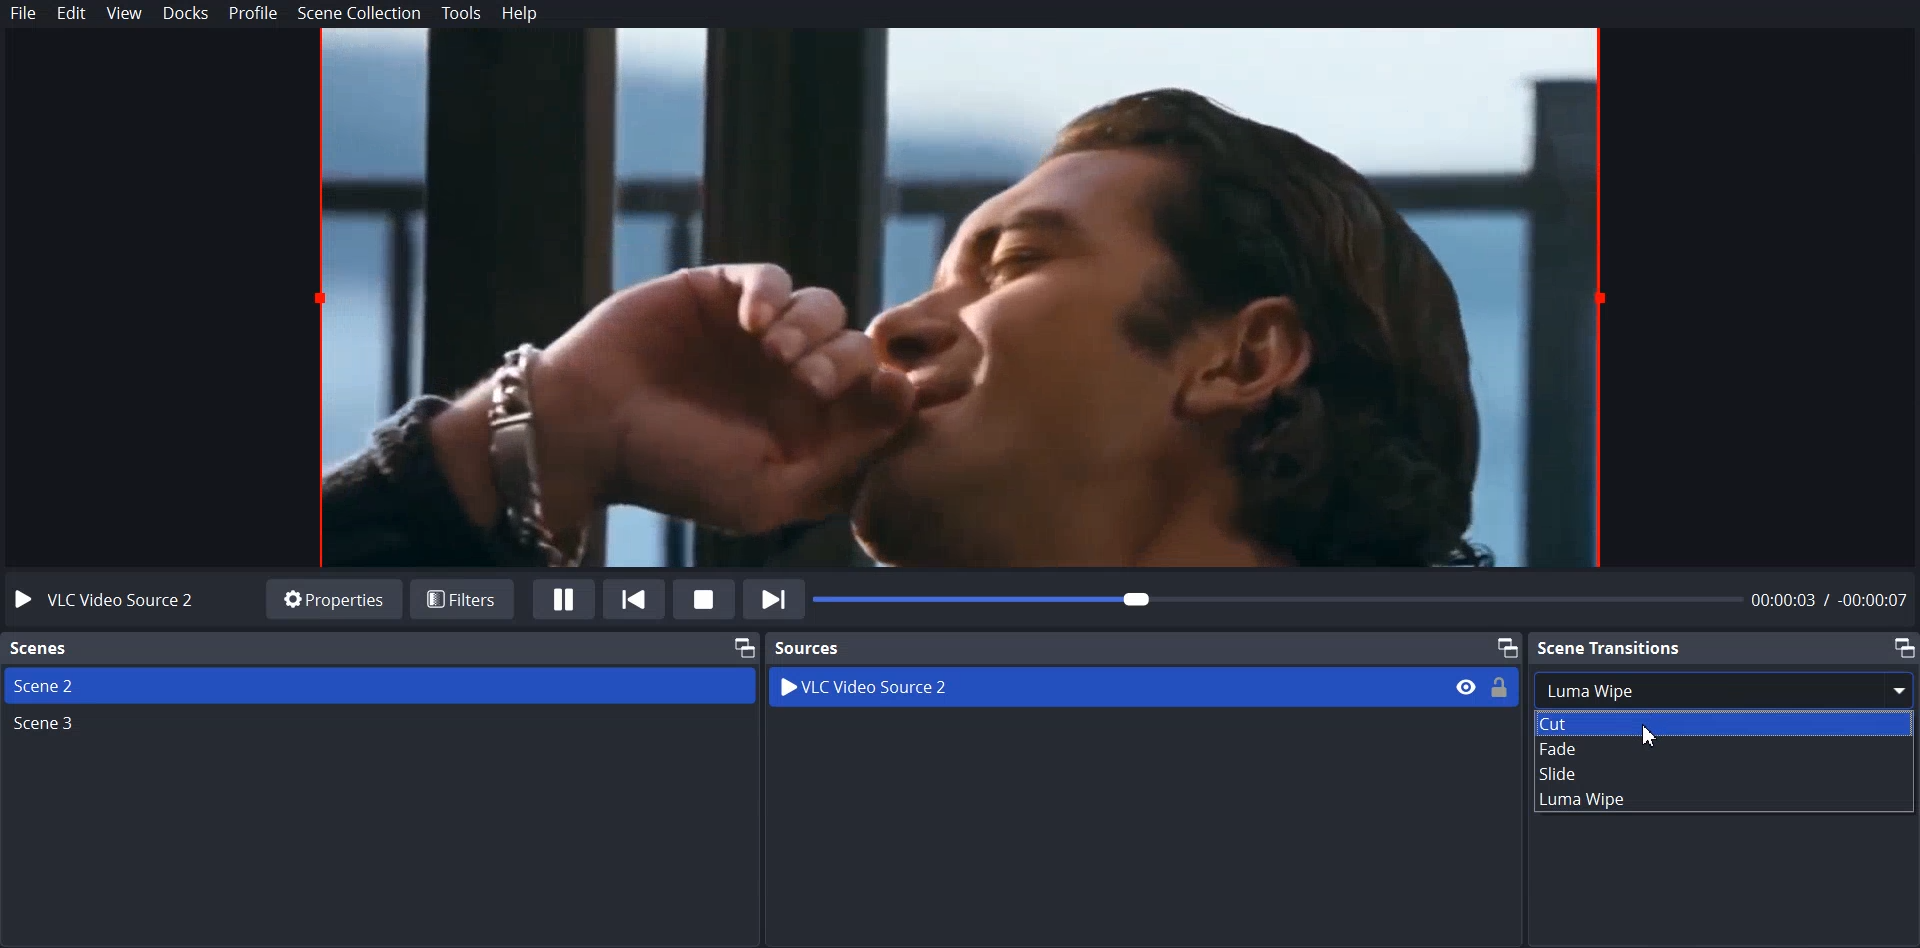 The image size is (1920, 948). I want to click on Maximize window, so click(1903, 647).